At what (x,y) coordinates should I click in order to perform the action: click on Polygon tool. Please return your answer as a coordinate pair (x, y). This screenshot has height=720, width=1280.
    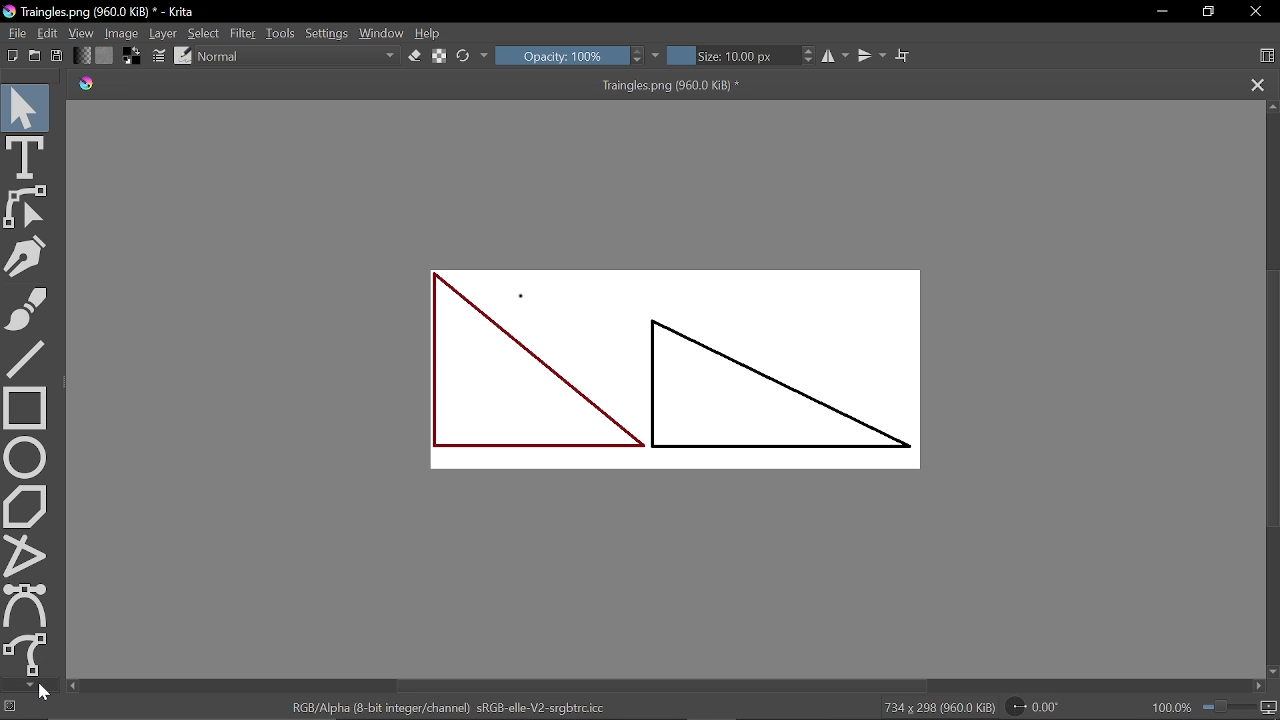
    Looking at the image, I should click on (25, 508).